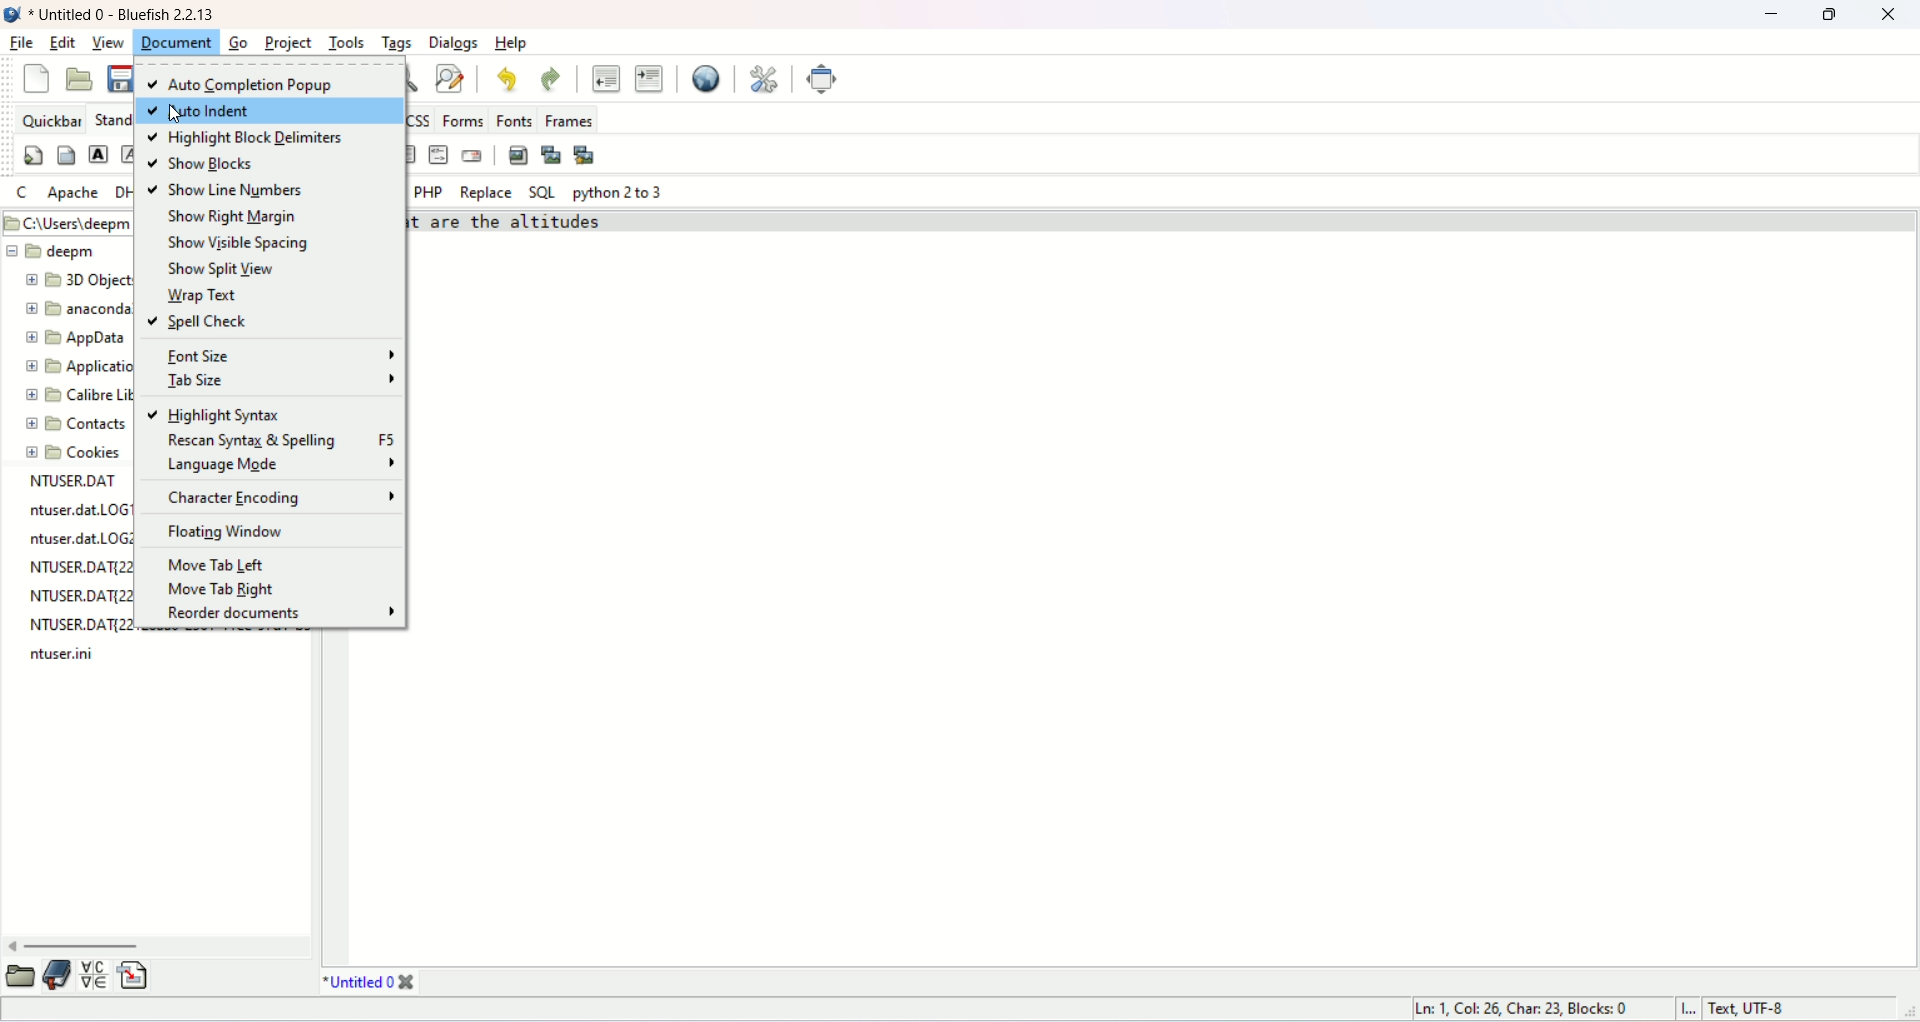 The width and height of the screenshot is (1920, 1022). What do you see at coordinates (279, 497) in the screenshot?
I see `character encoding` at bounding box center [279, 497].